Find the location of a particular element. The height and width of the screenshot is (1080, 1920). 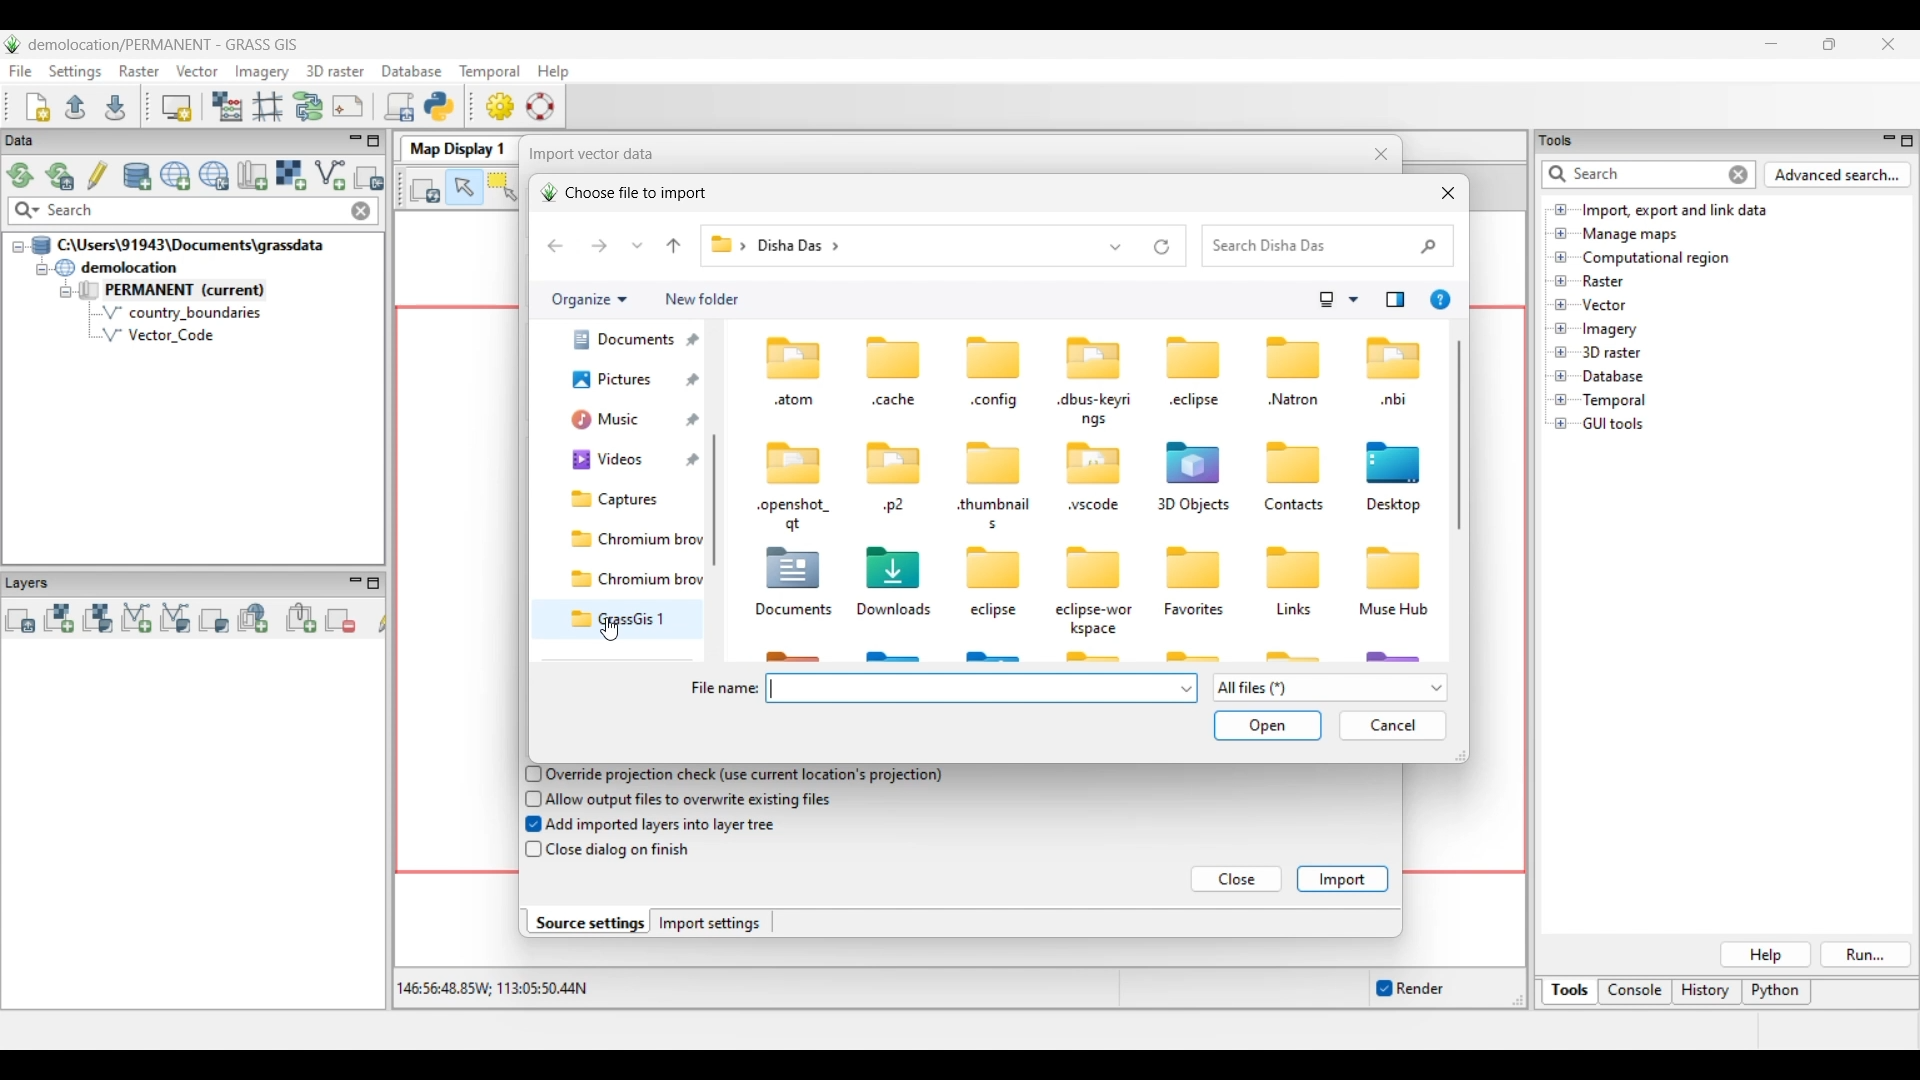

icon is located at coordinates (1394, 566).